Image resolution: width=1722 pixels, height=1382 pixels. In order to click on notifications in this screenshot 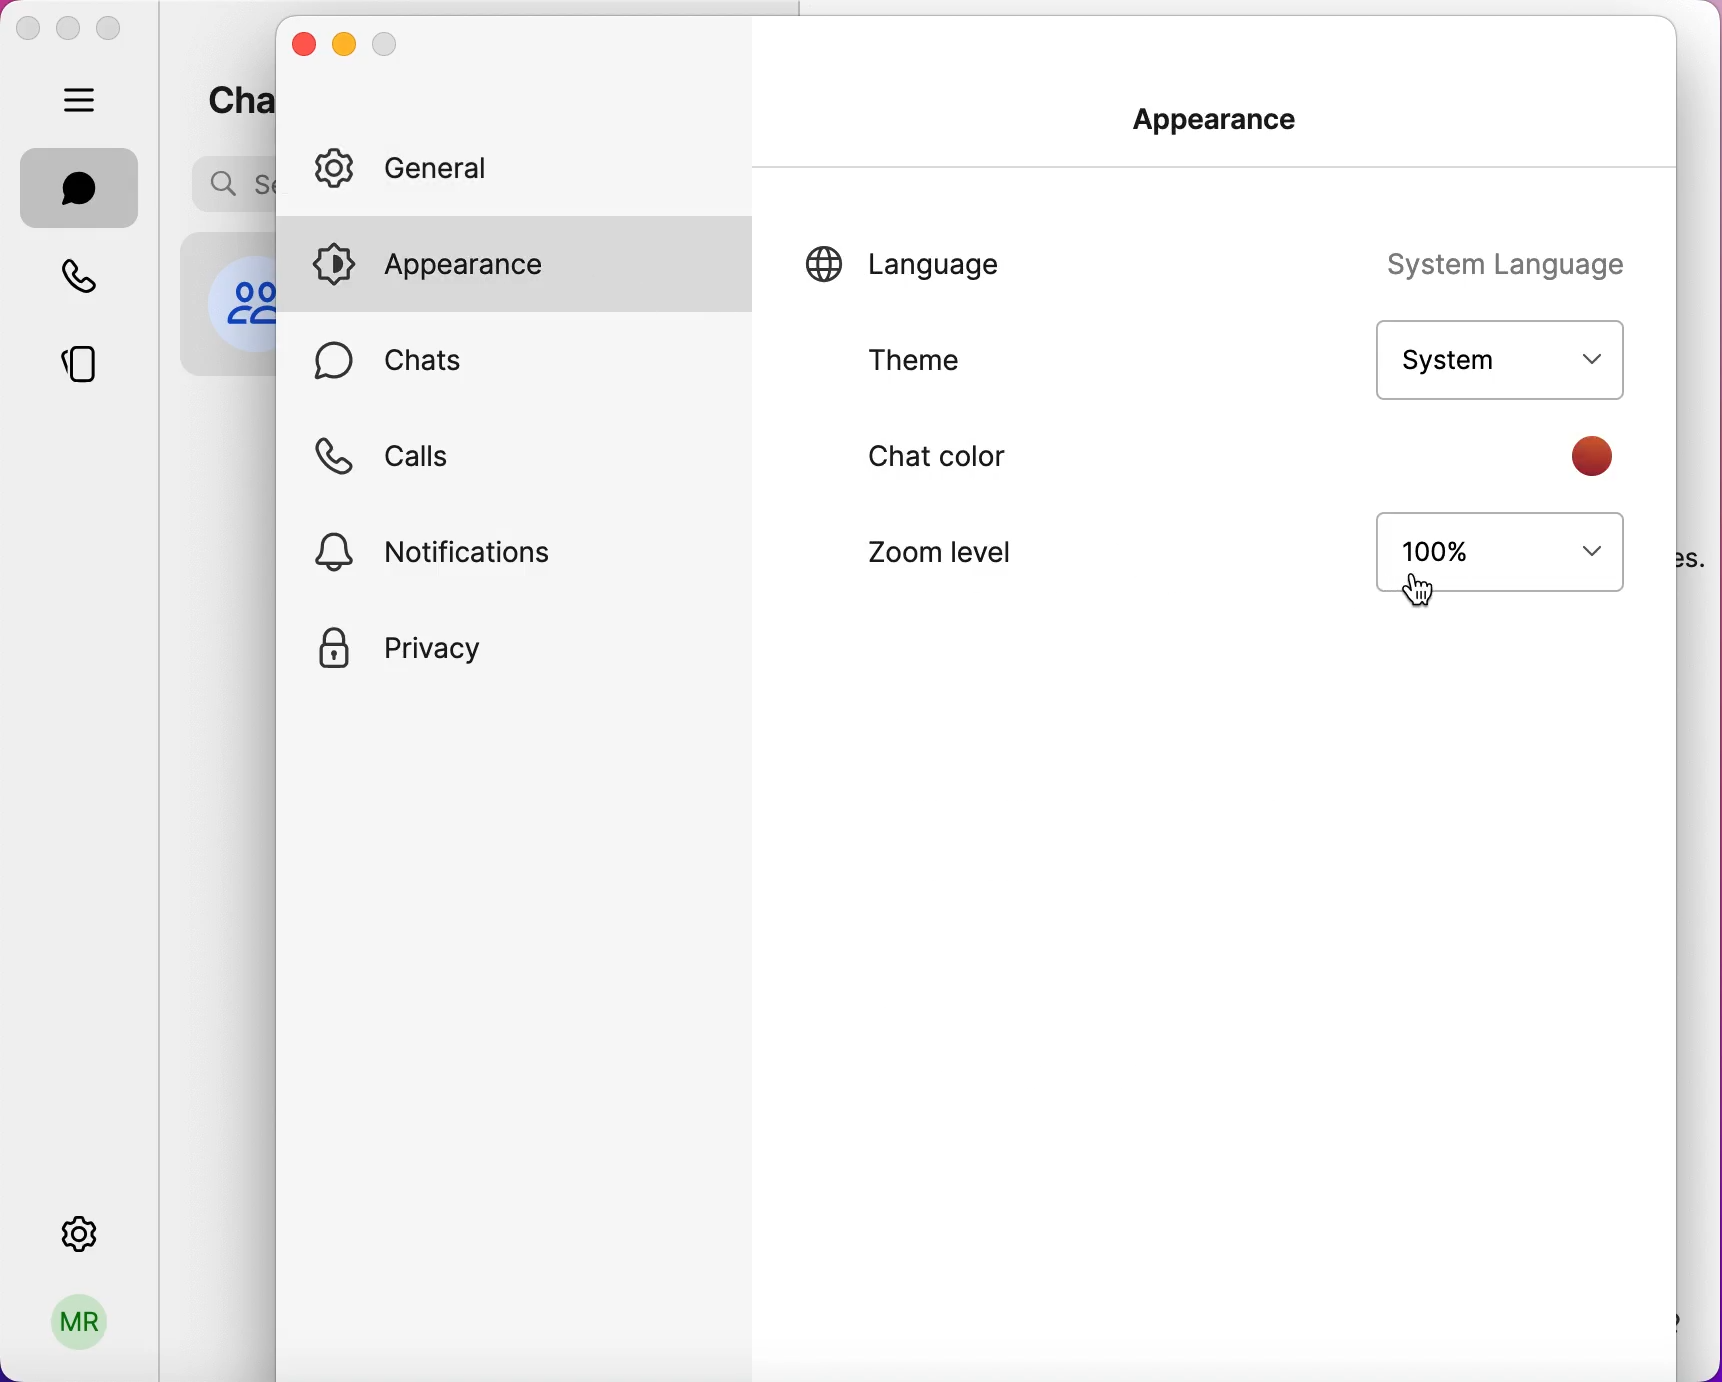, I will do `click(461, 554)`.